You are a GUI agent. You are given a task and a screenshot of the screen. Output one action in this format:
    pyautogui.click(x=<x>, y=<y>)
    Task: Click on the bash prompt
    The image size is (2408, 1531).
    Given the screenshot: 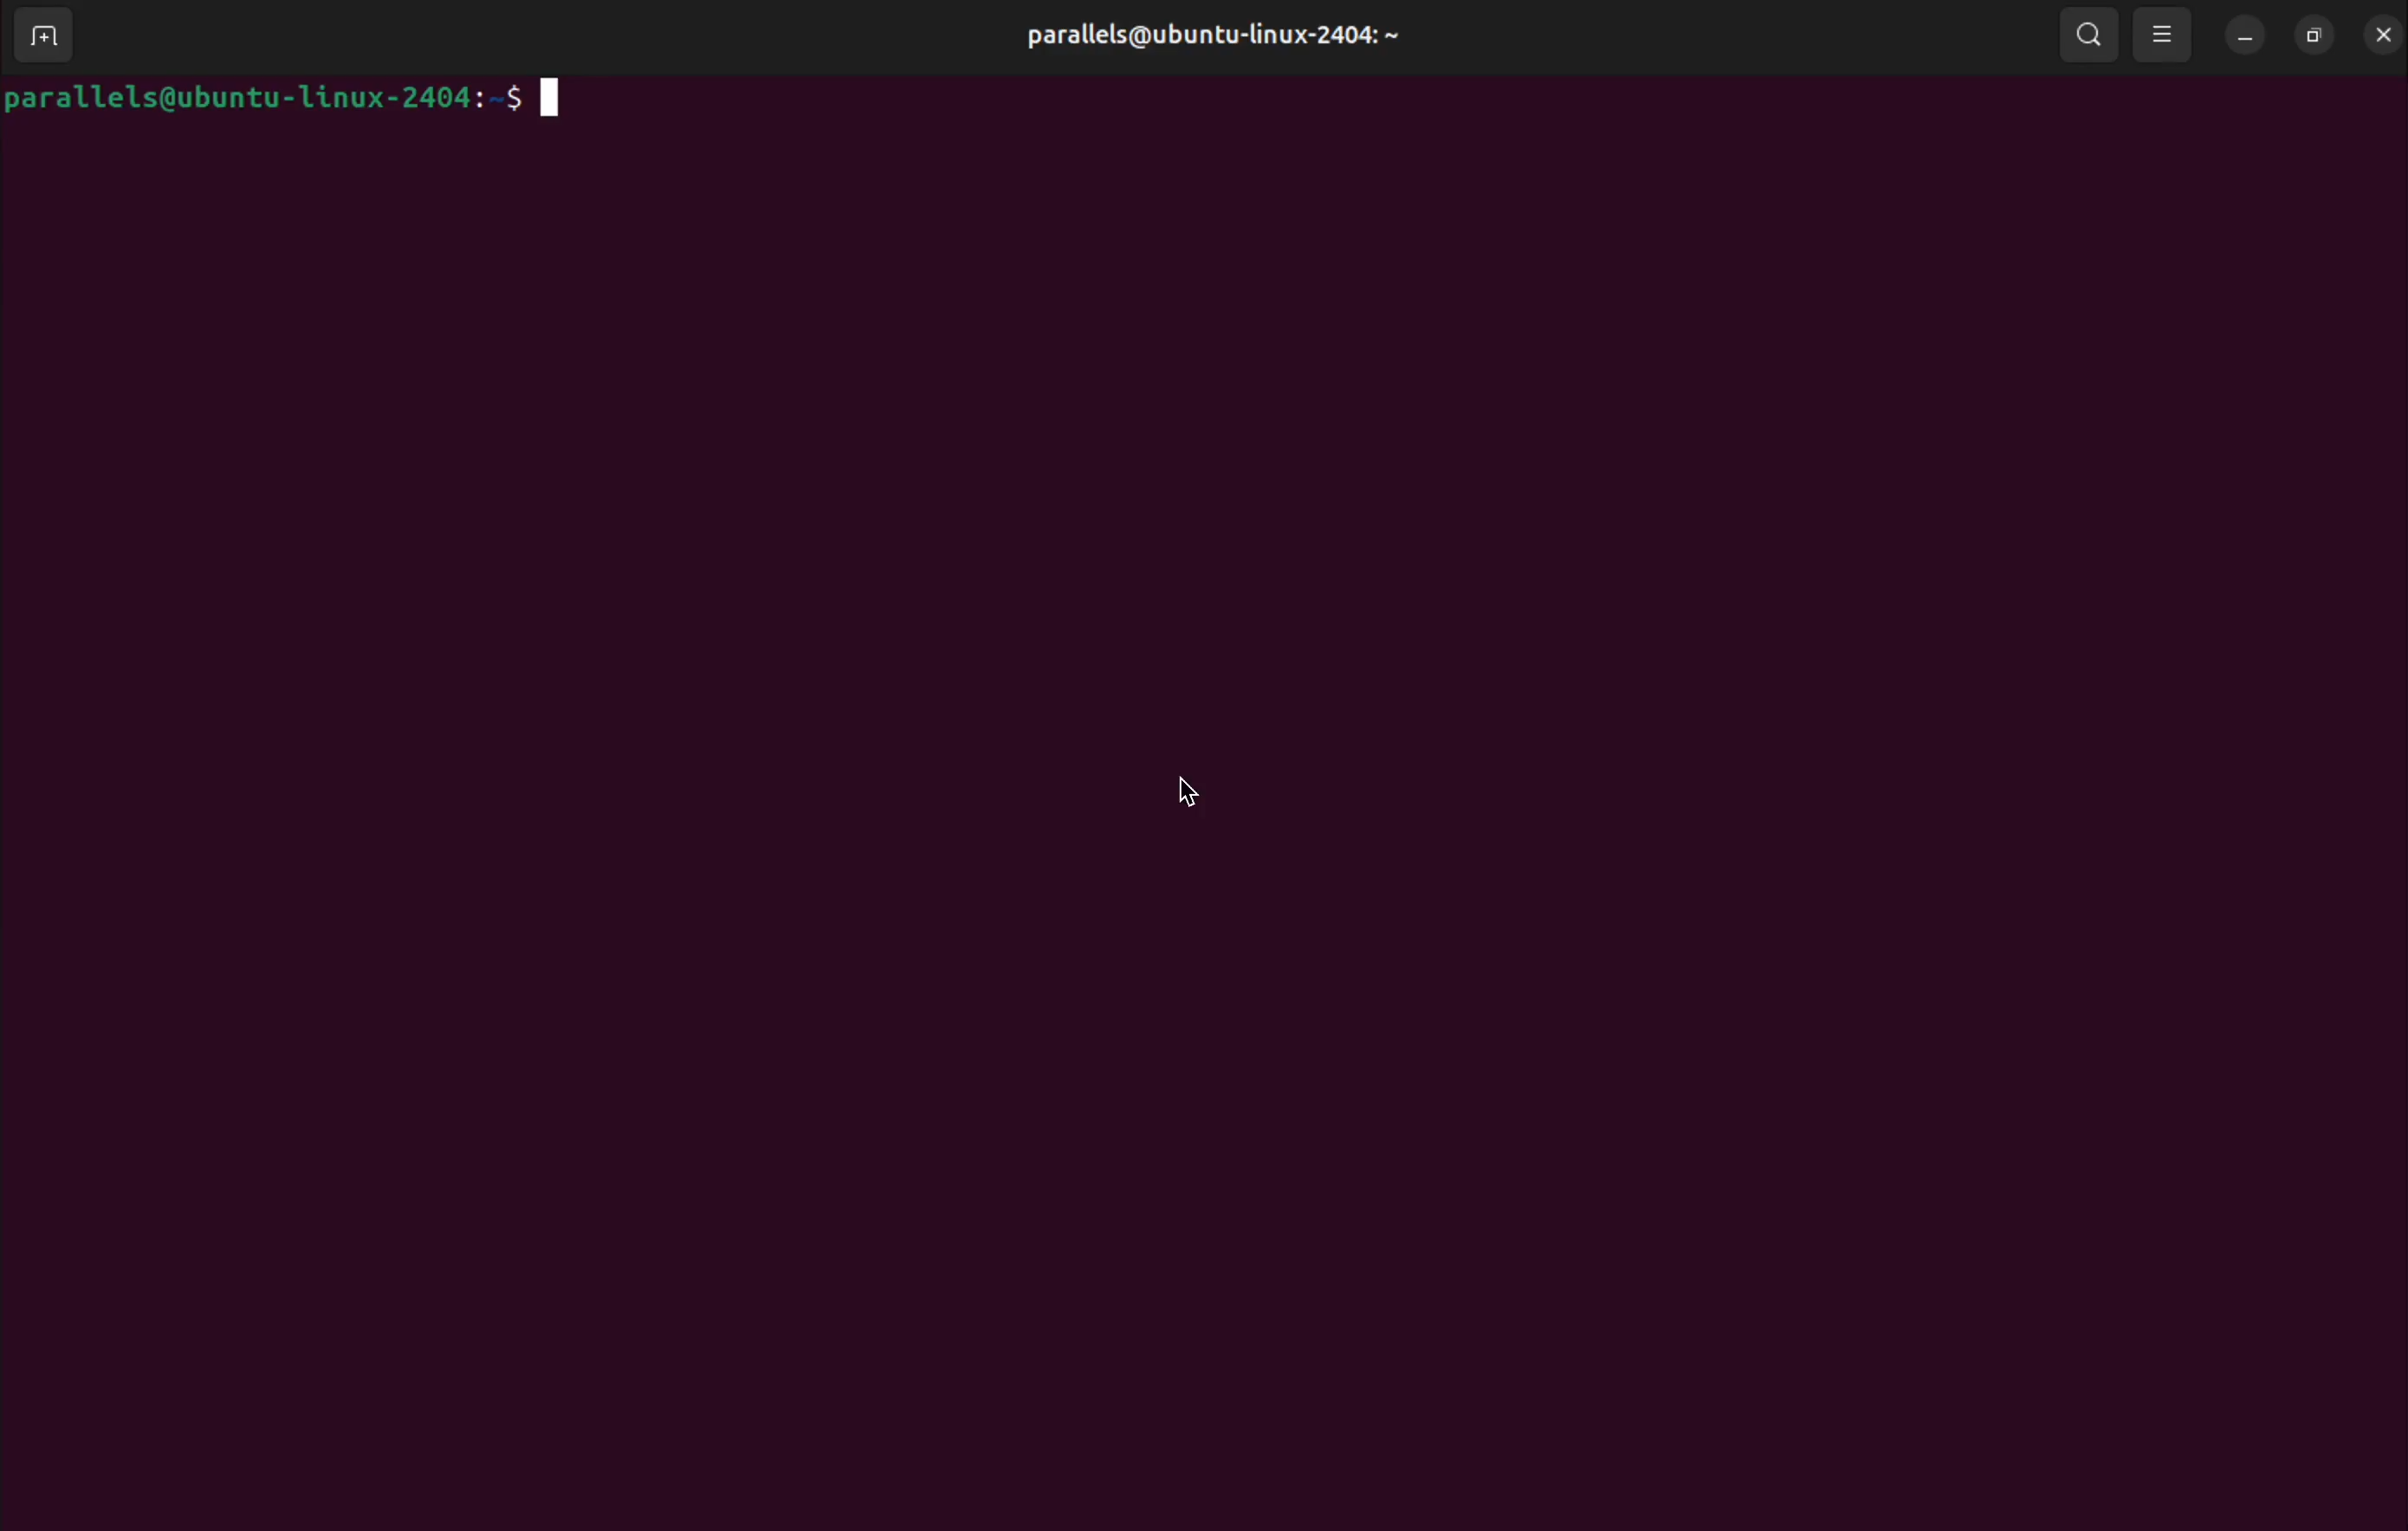 What is the action you would take?
    pyautogui.click(x=290, y=100)
    